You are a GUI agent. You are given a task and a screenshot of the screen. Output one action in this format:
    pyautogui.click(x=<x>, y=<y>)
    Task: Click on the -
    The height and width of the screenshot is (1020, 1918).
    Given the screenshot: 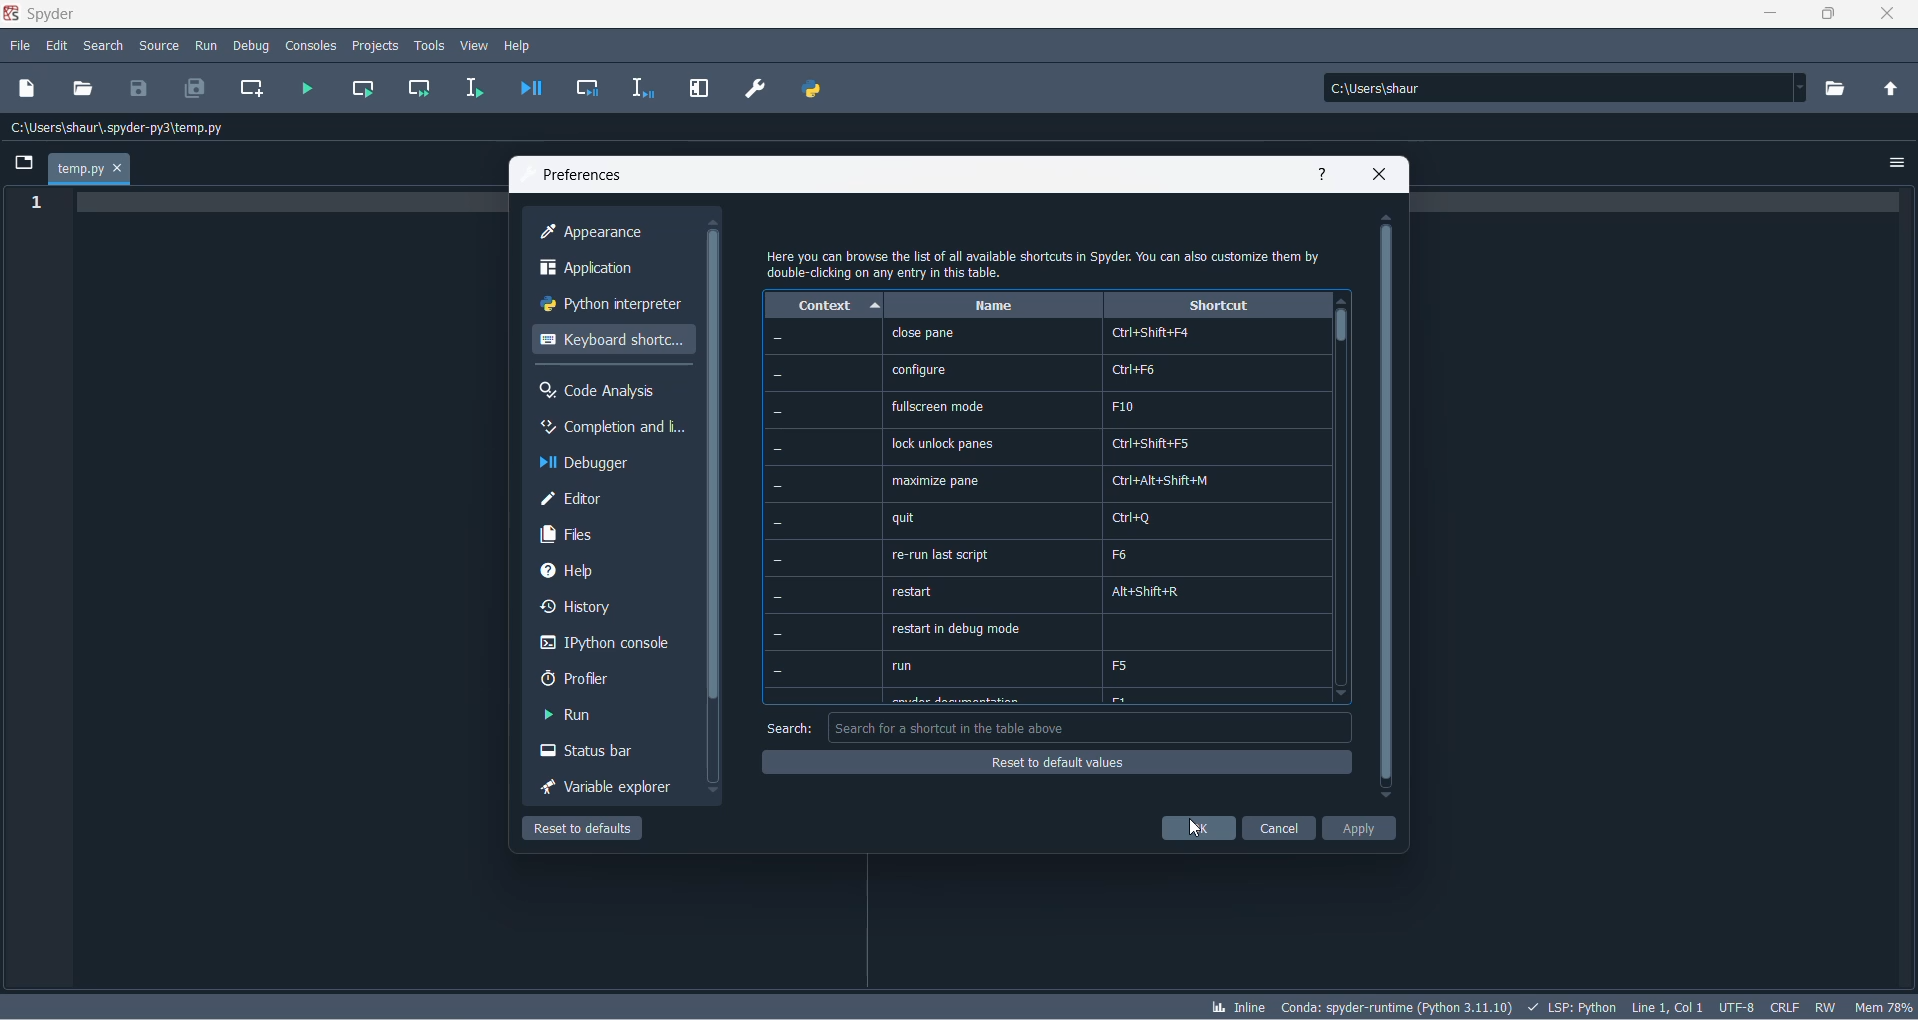 What is the action you would take?
    pyautogui.click(x=776, y=486)
    